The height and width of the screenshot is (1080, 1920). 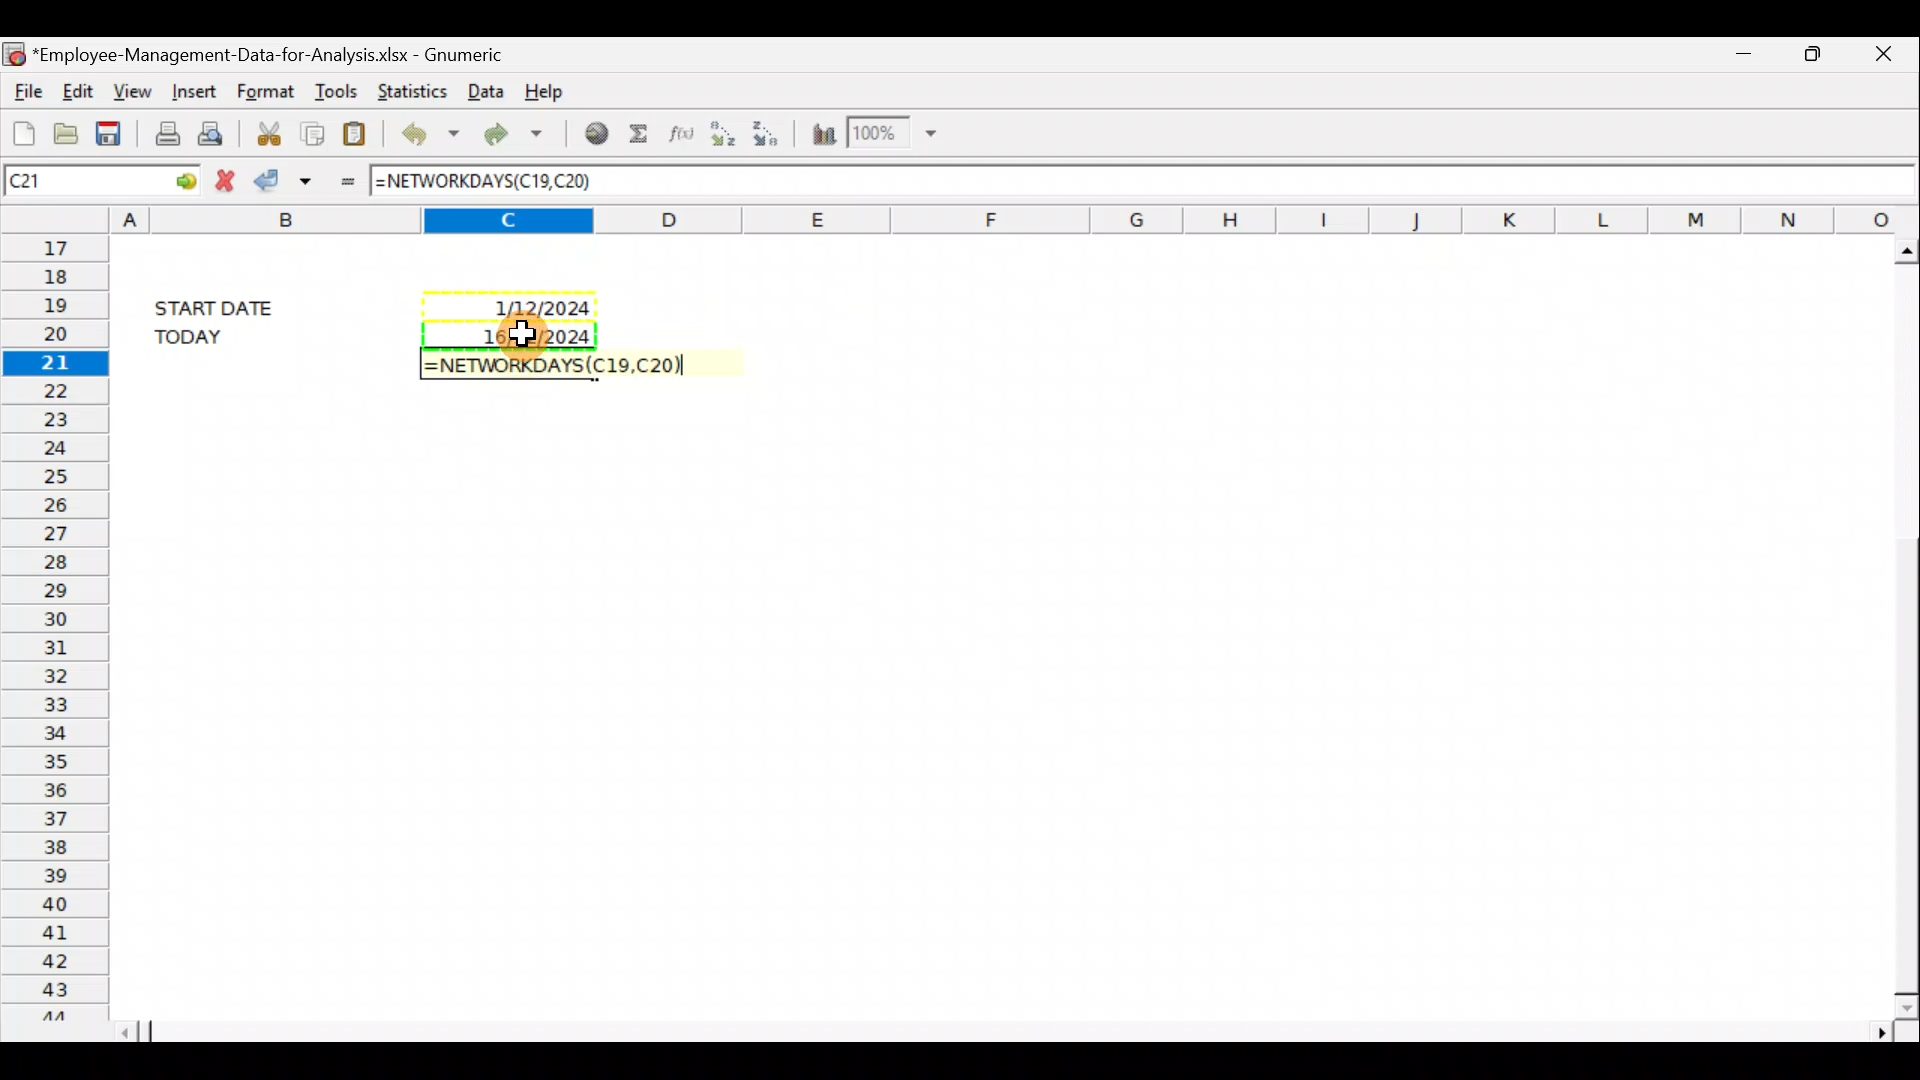 What do you see at coordinates (1745, 58) in the screenshot?
I see `Minimize` at bounding box center [1745, 58].